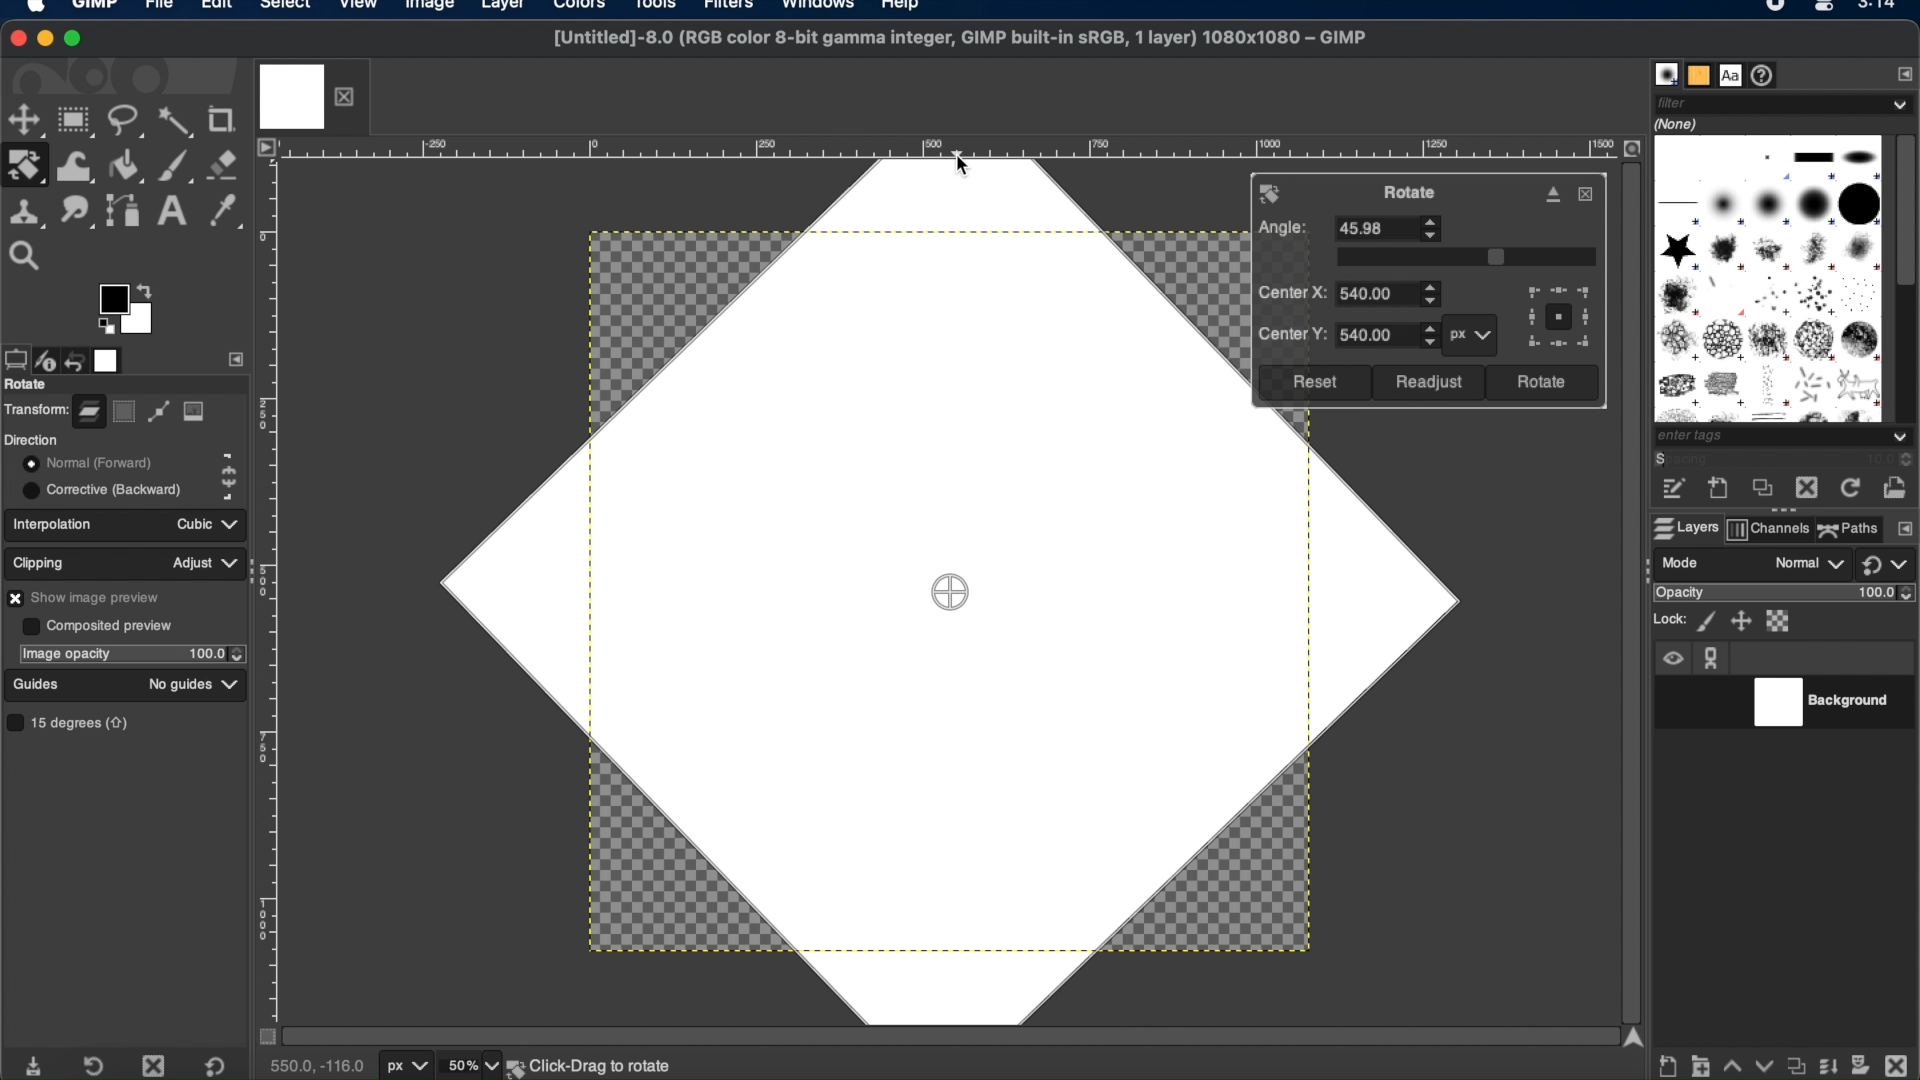  I want to click on access image menu, so click(266, 148).